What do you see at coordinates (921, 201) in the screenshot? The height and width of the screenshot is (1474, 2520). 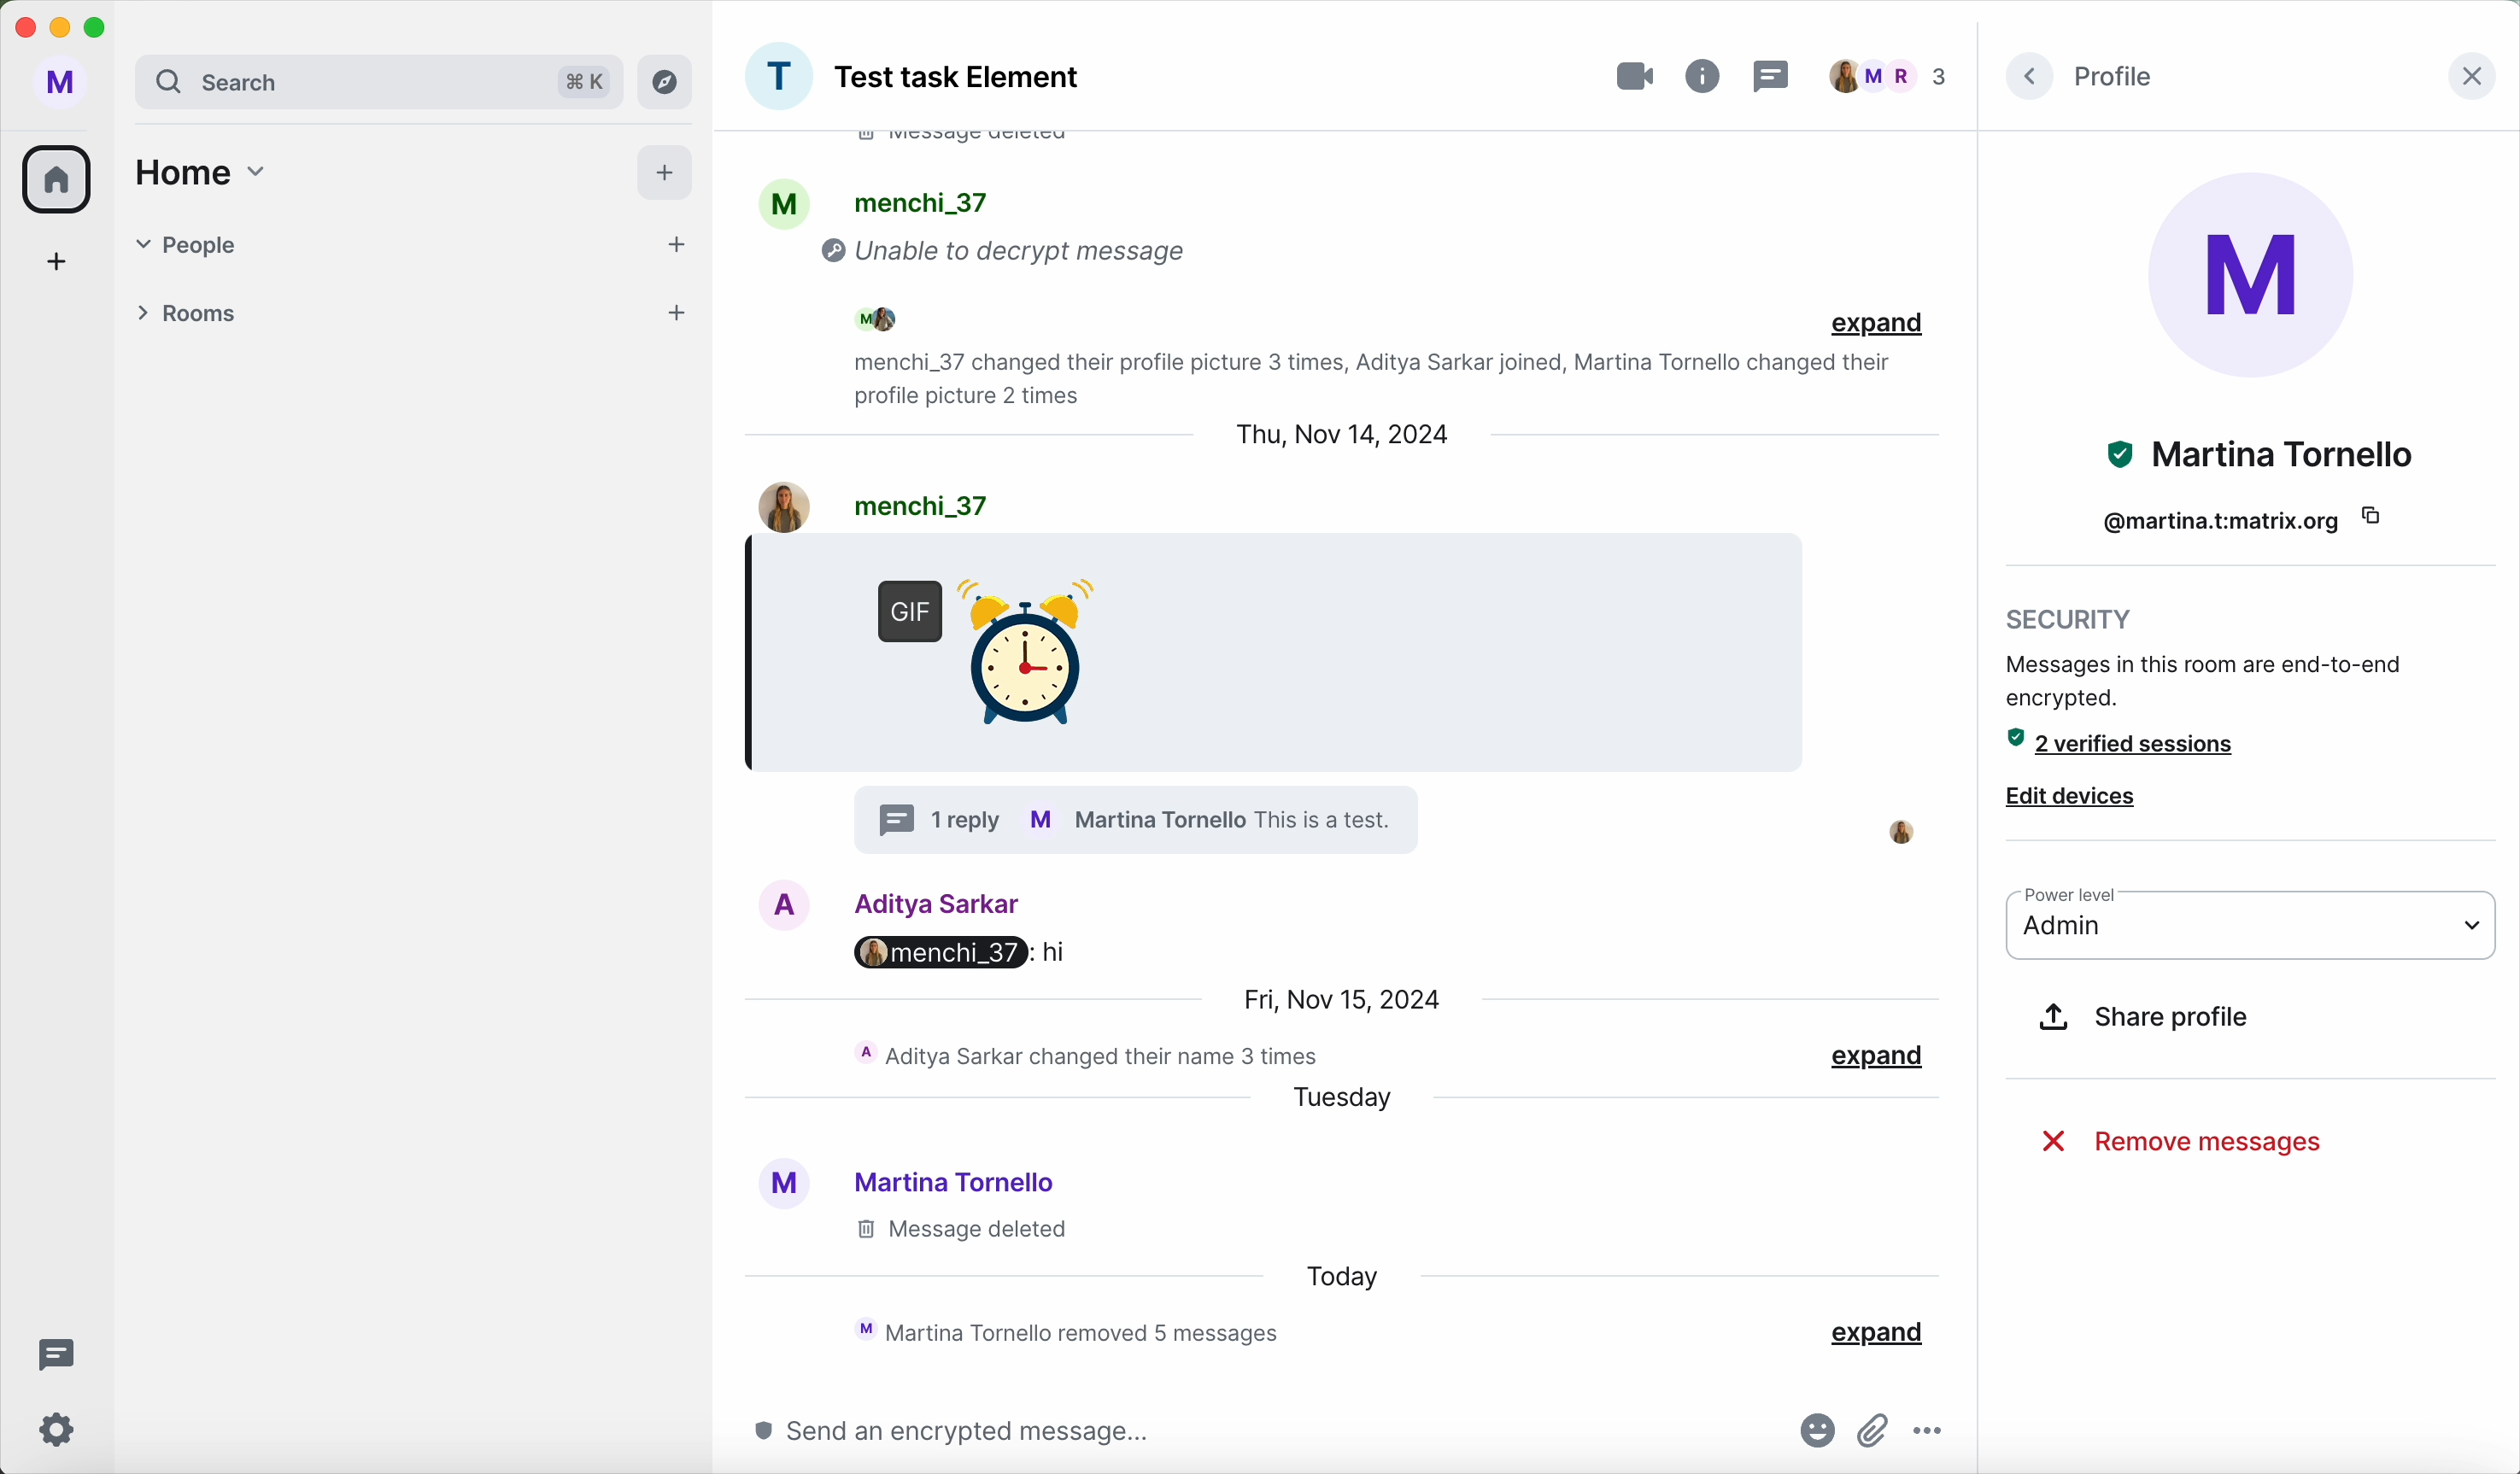 I see `people` at bounding box center [921, 201].